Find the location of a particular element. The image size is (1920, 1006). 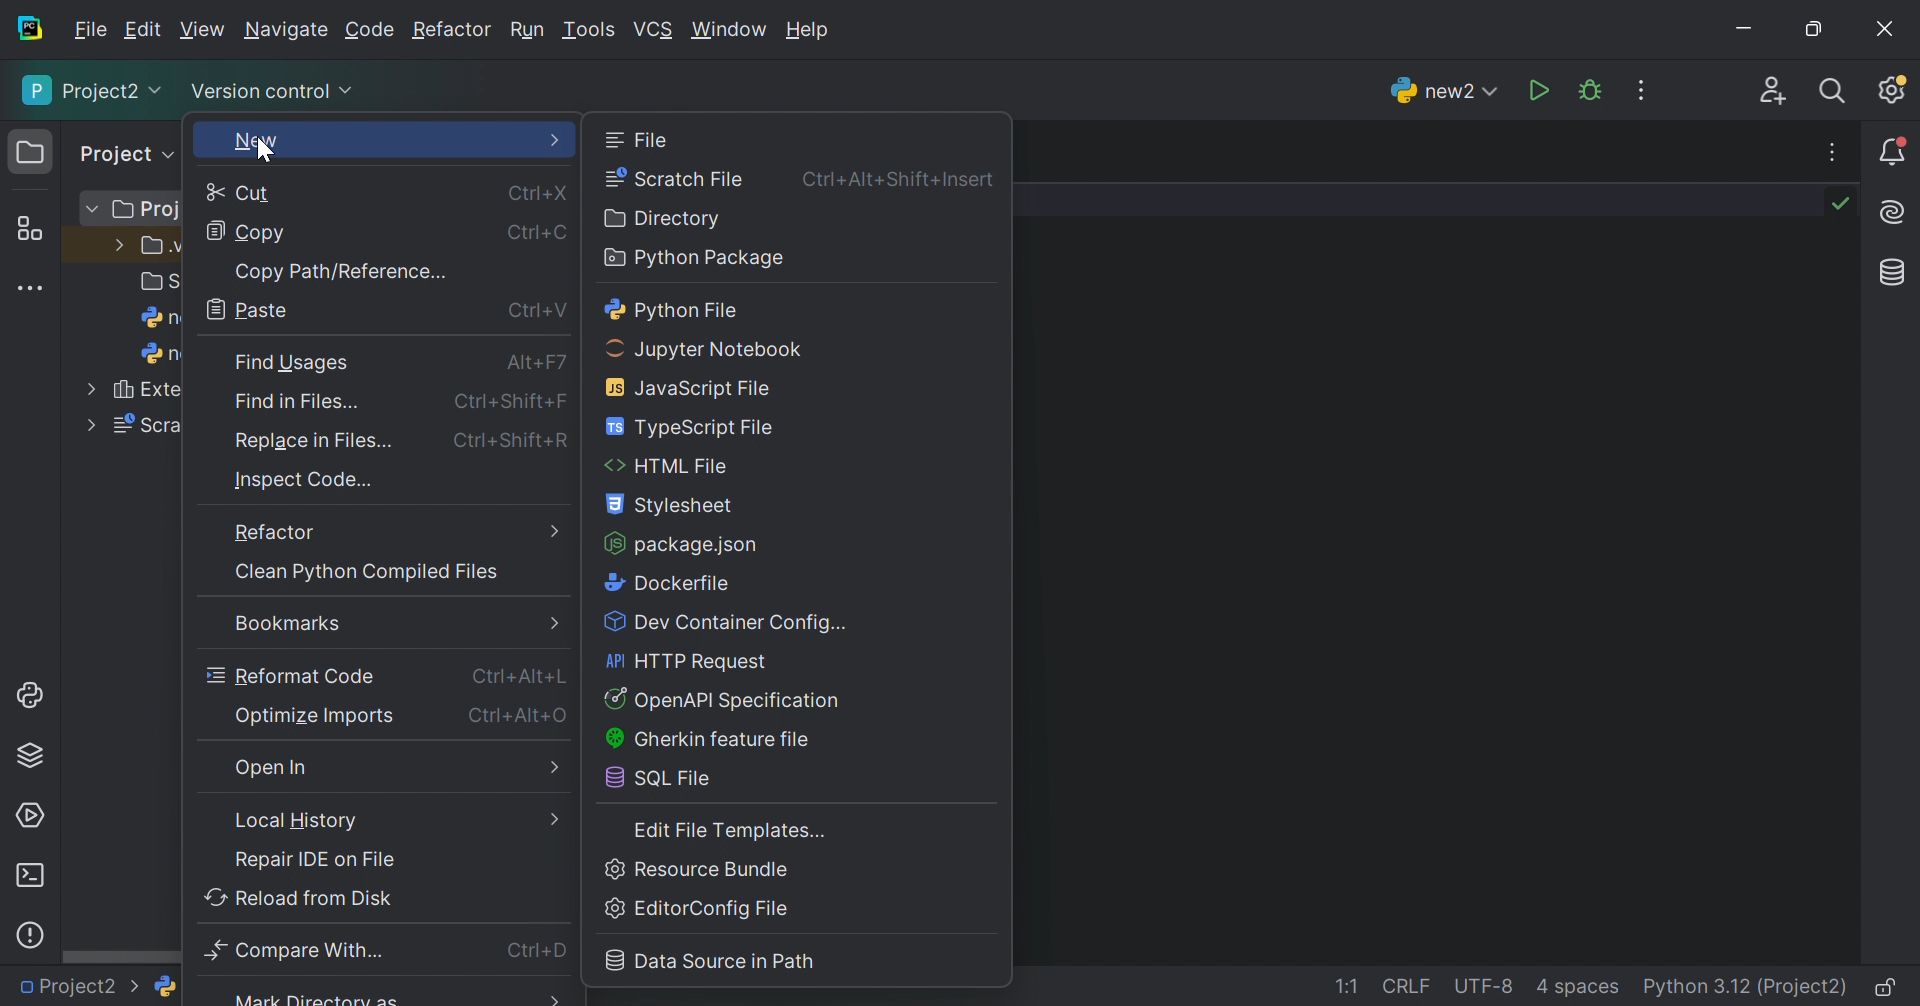

Ctrl+X is located at coordinates (543, 193).